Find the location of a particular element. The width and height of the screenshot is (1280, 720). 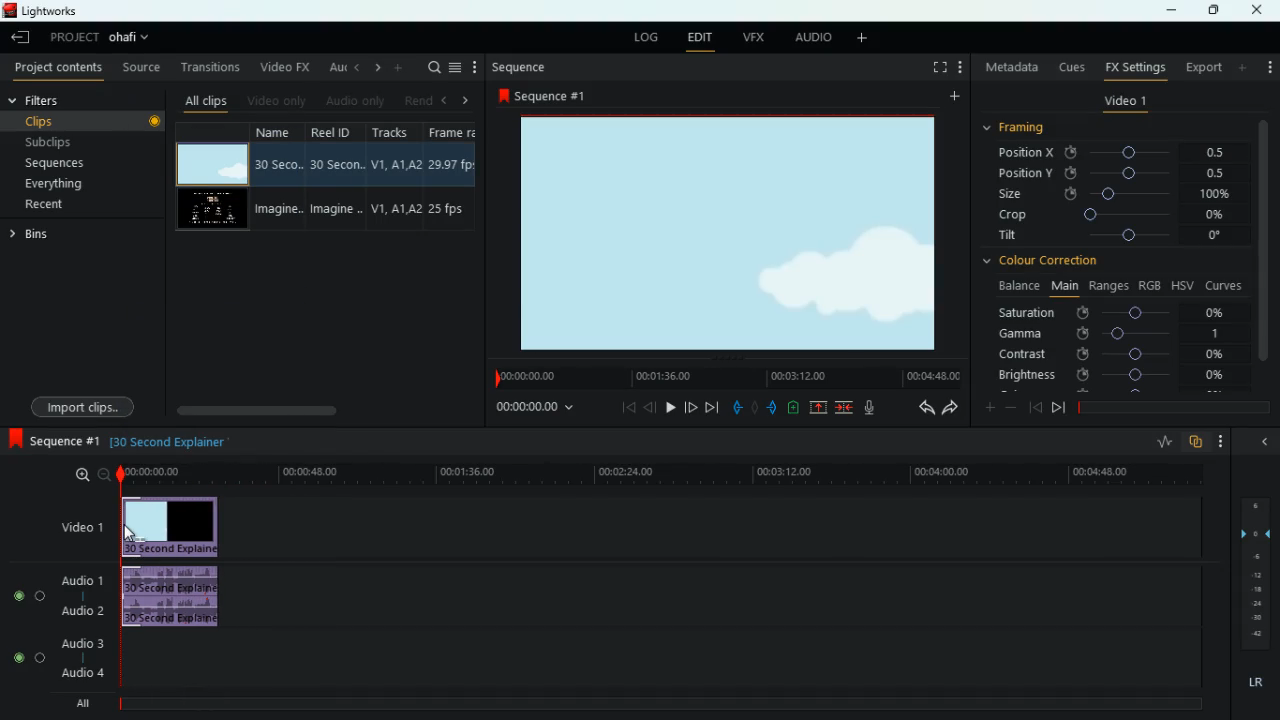

front is located at coordinates (1058, 409).